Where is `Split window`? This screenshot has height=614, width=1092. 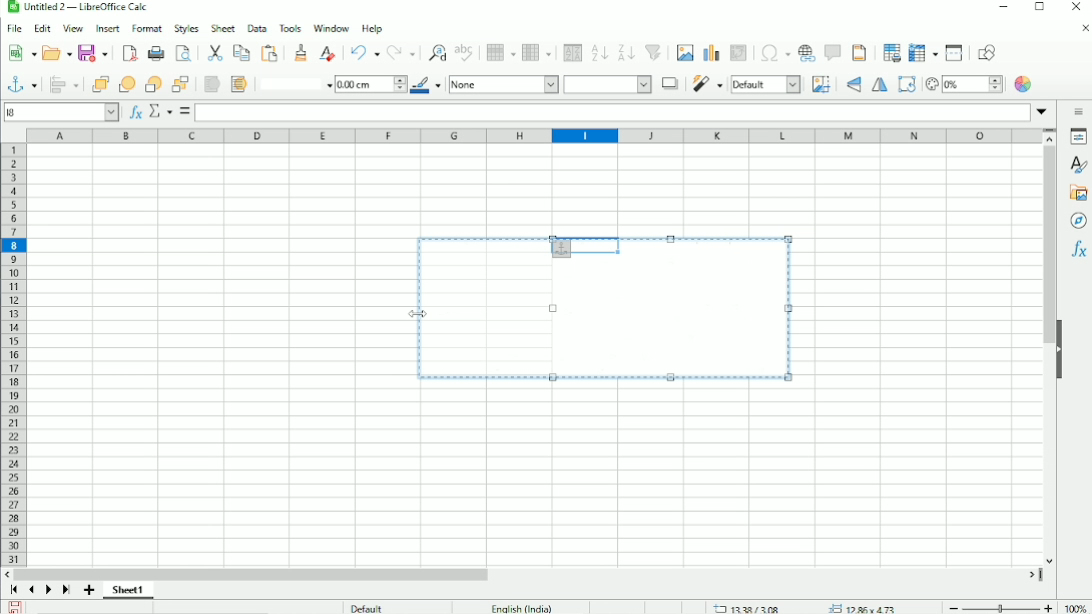 Split window is located at coordinates (954, 53).